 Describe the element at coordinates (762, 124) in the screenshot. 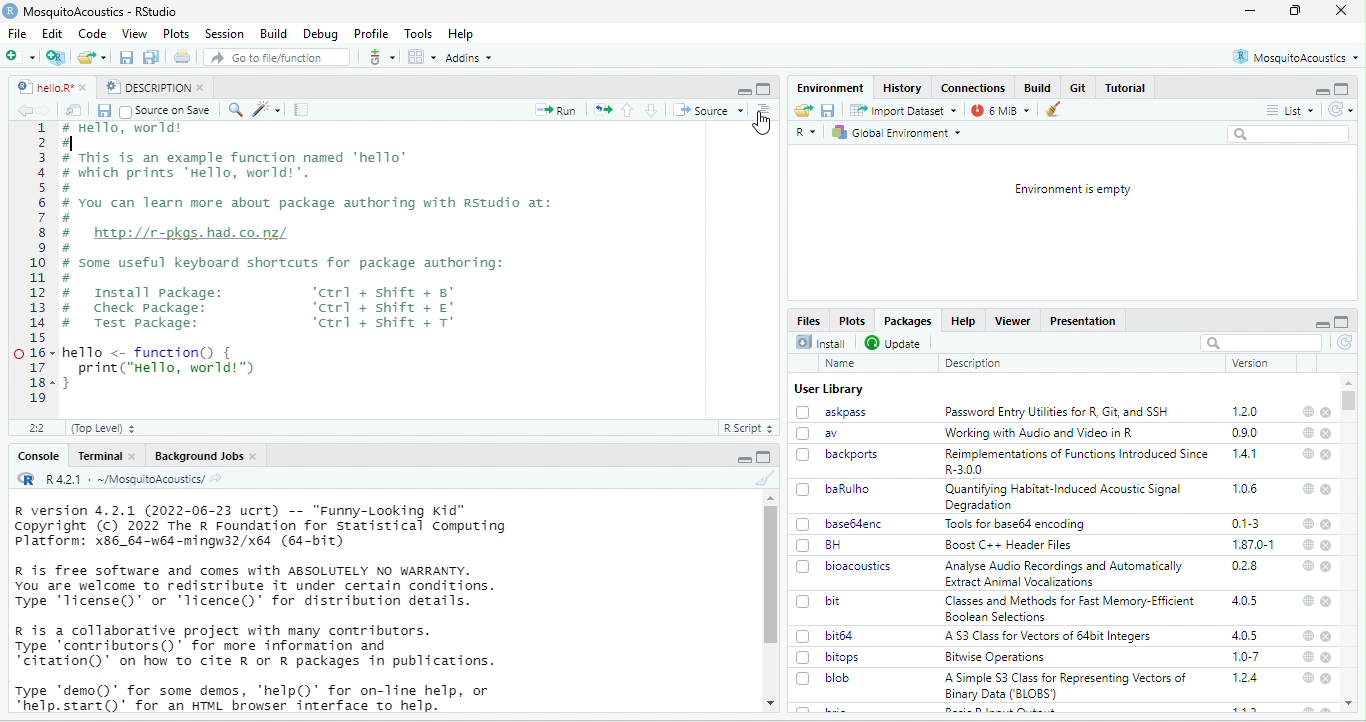

I see `cursor` at that location.